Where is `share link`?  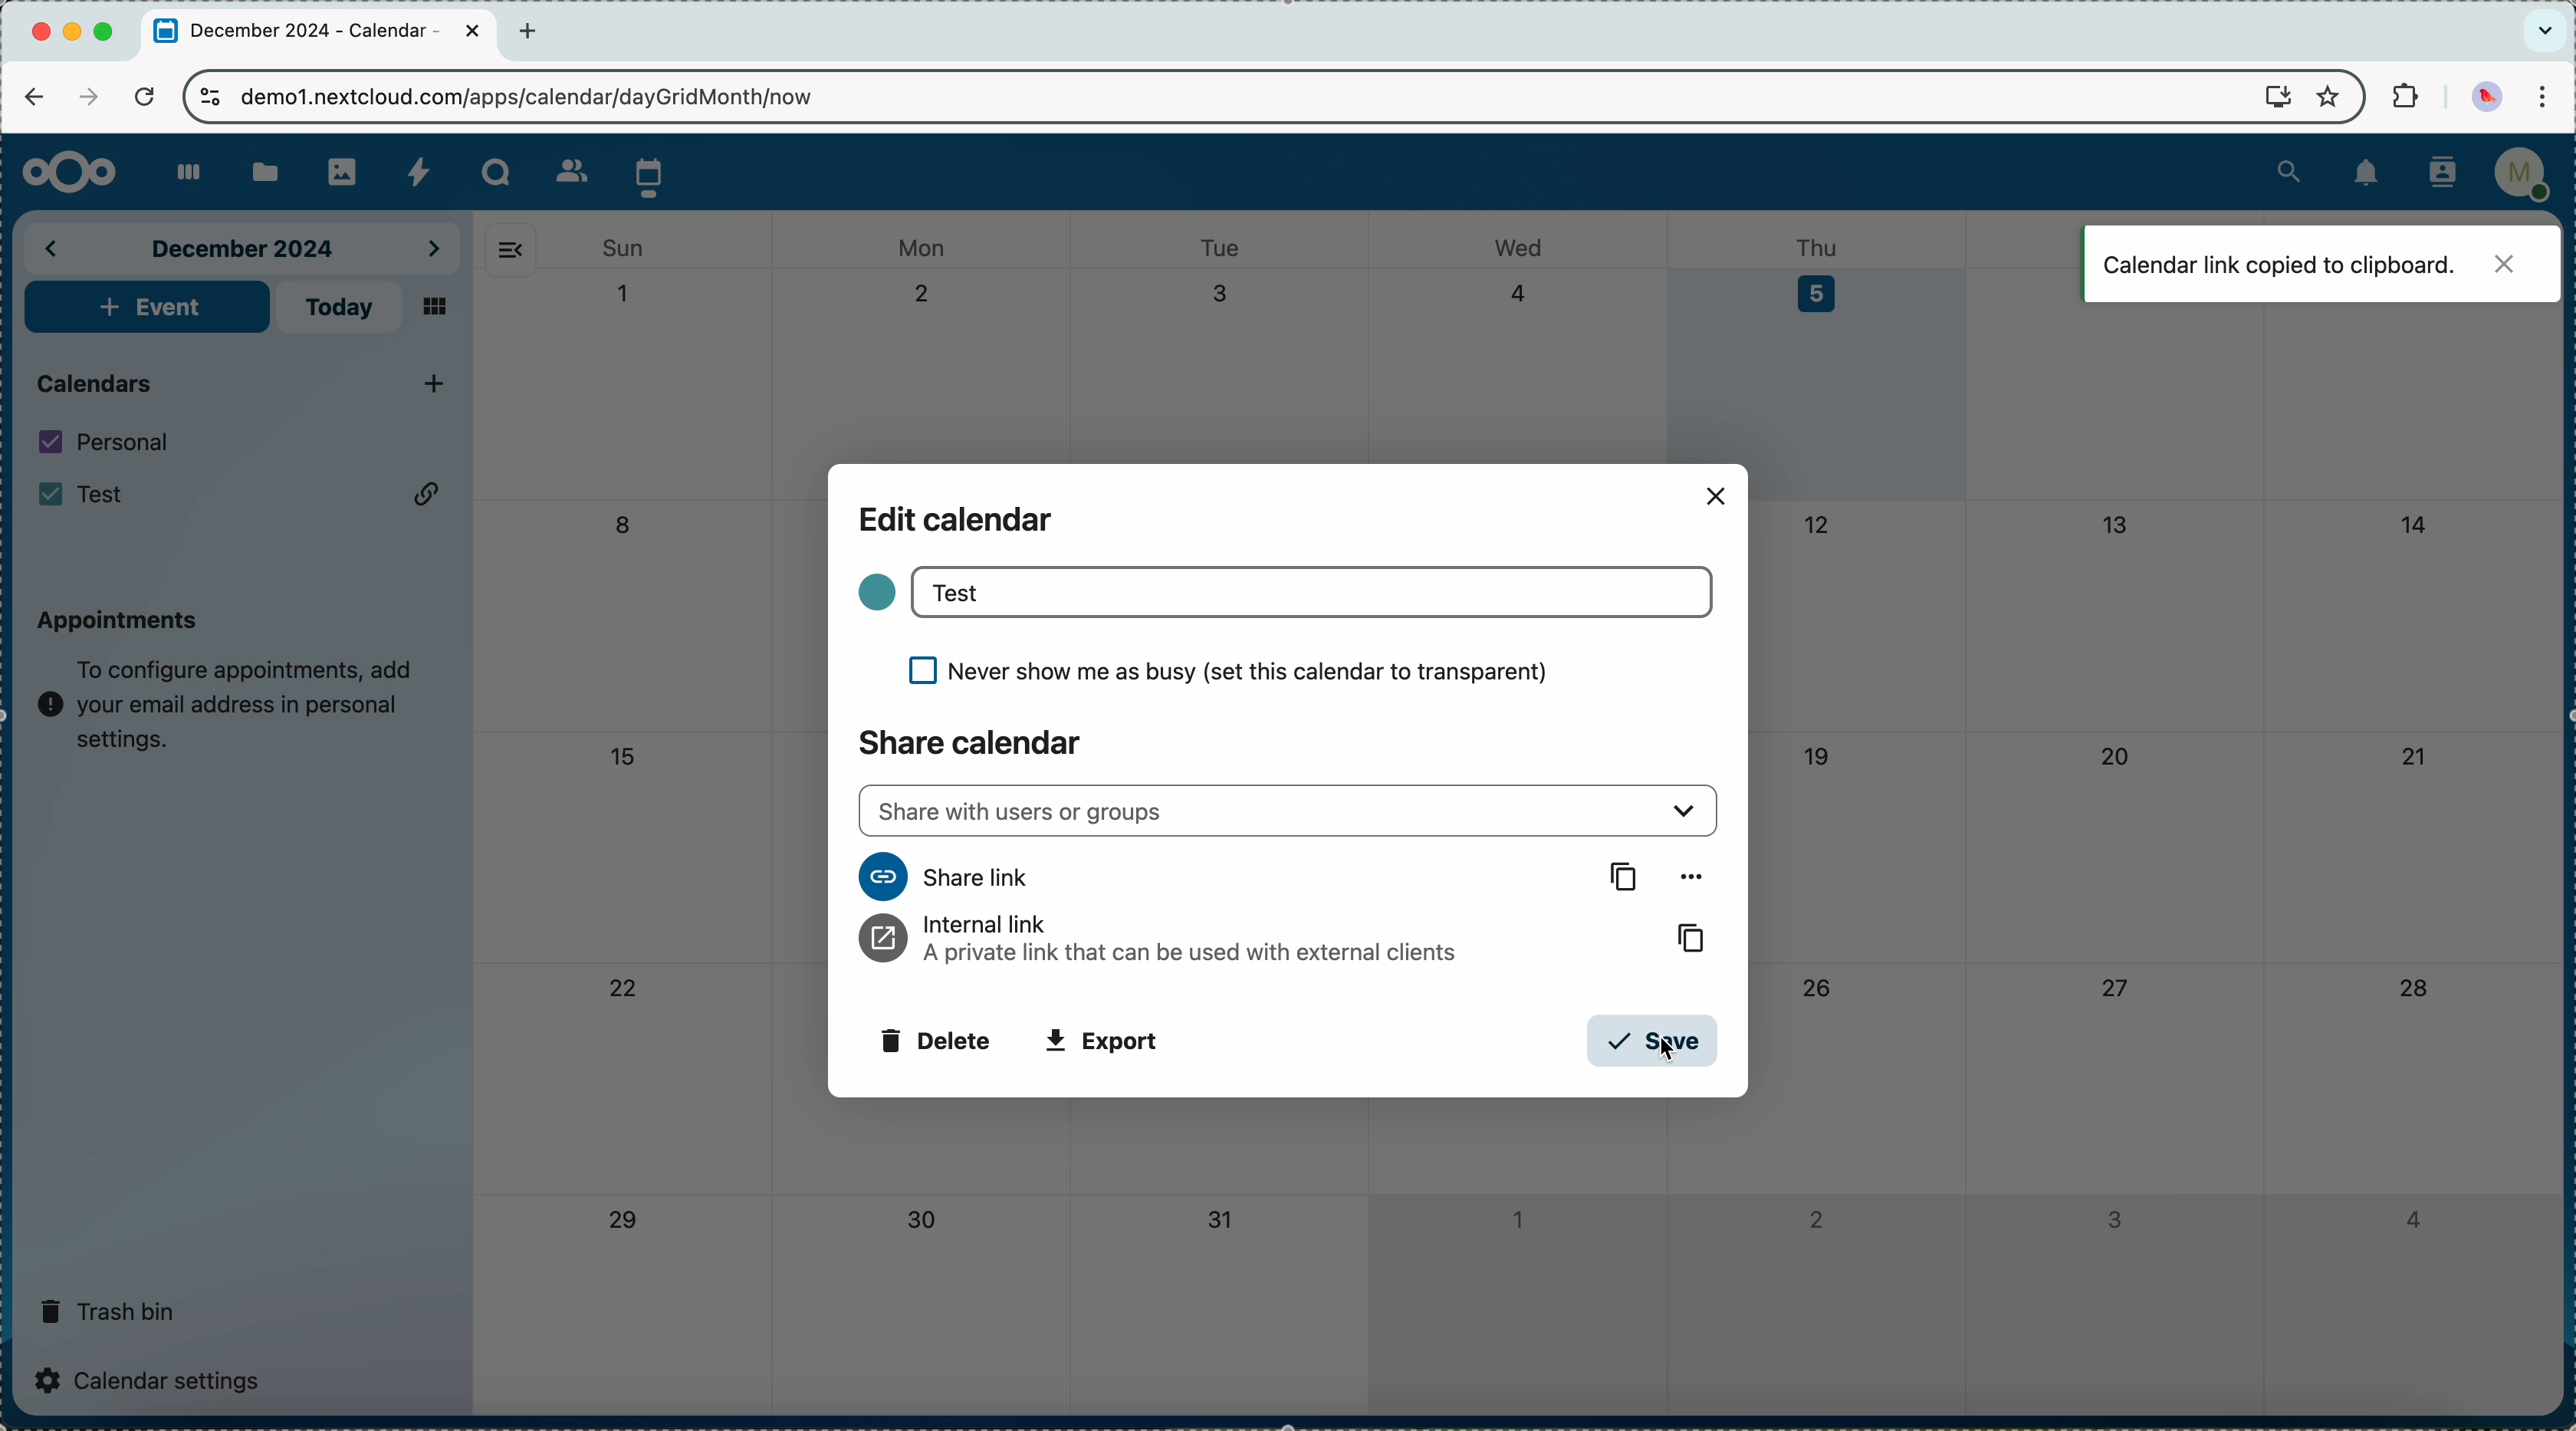
share link is located at coordinates (945, 875).